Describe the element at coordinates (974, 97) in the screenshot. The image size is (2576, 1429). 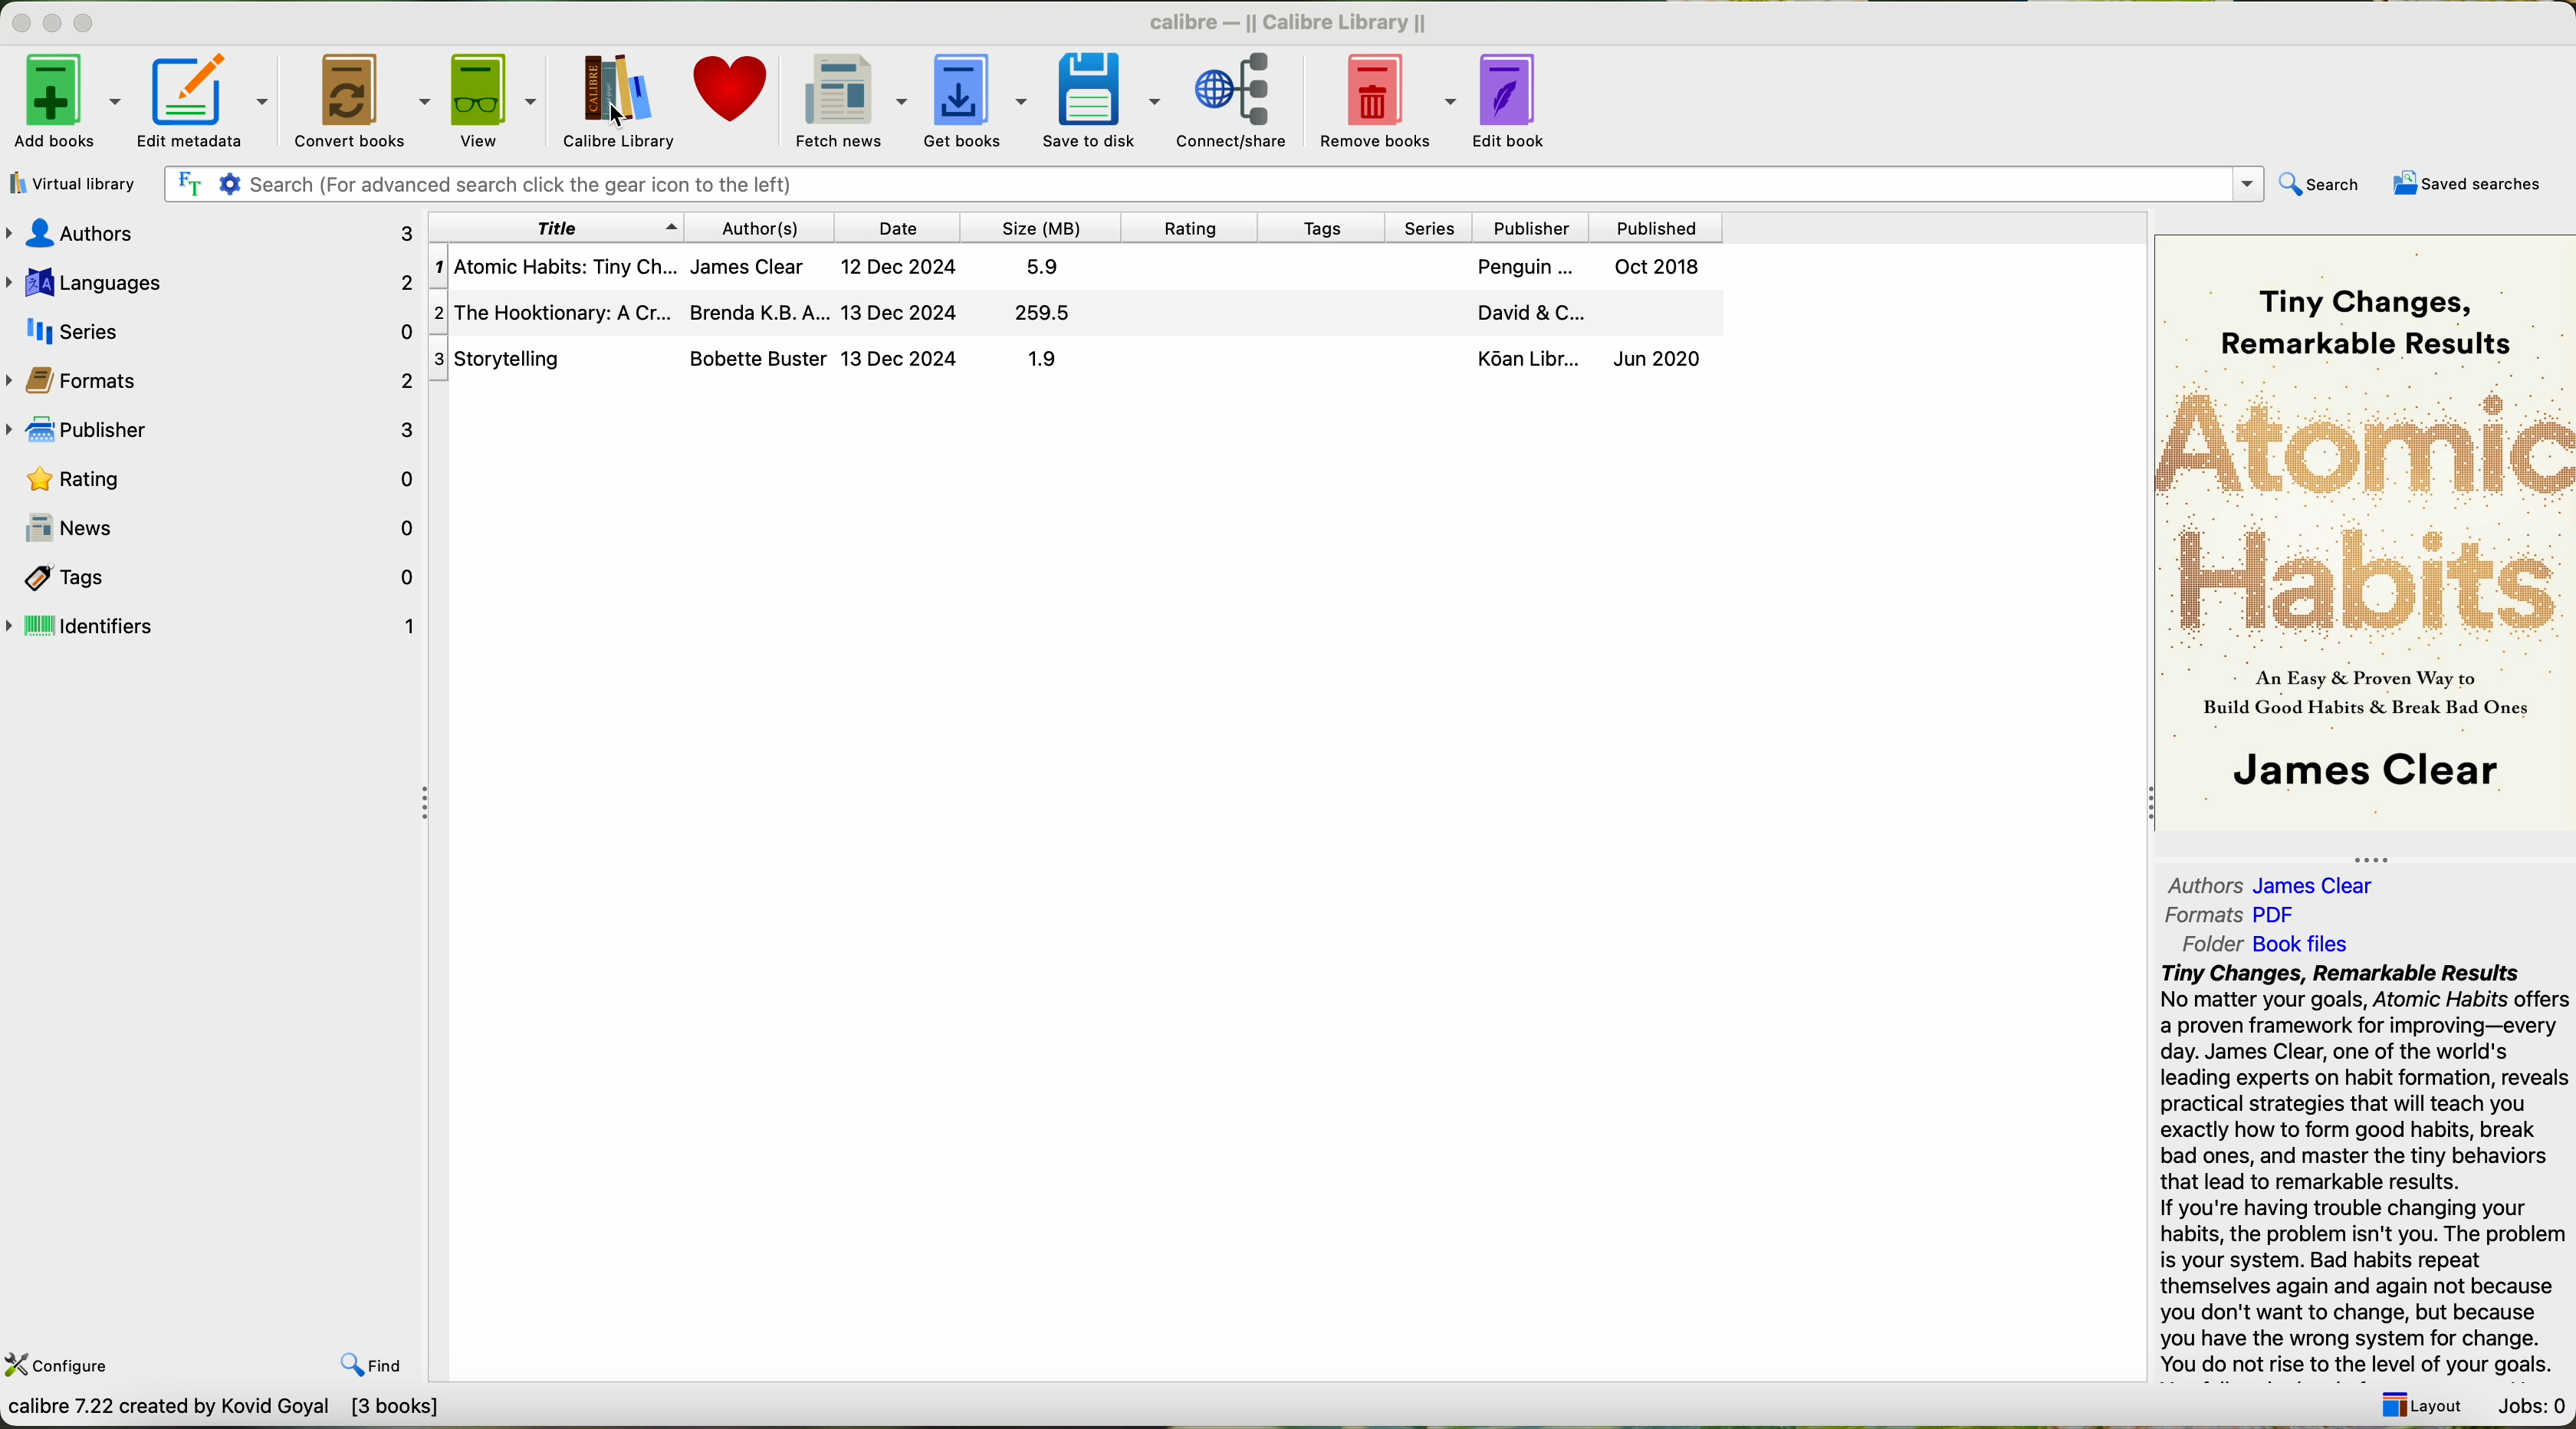
I see `get books` at that location.